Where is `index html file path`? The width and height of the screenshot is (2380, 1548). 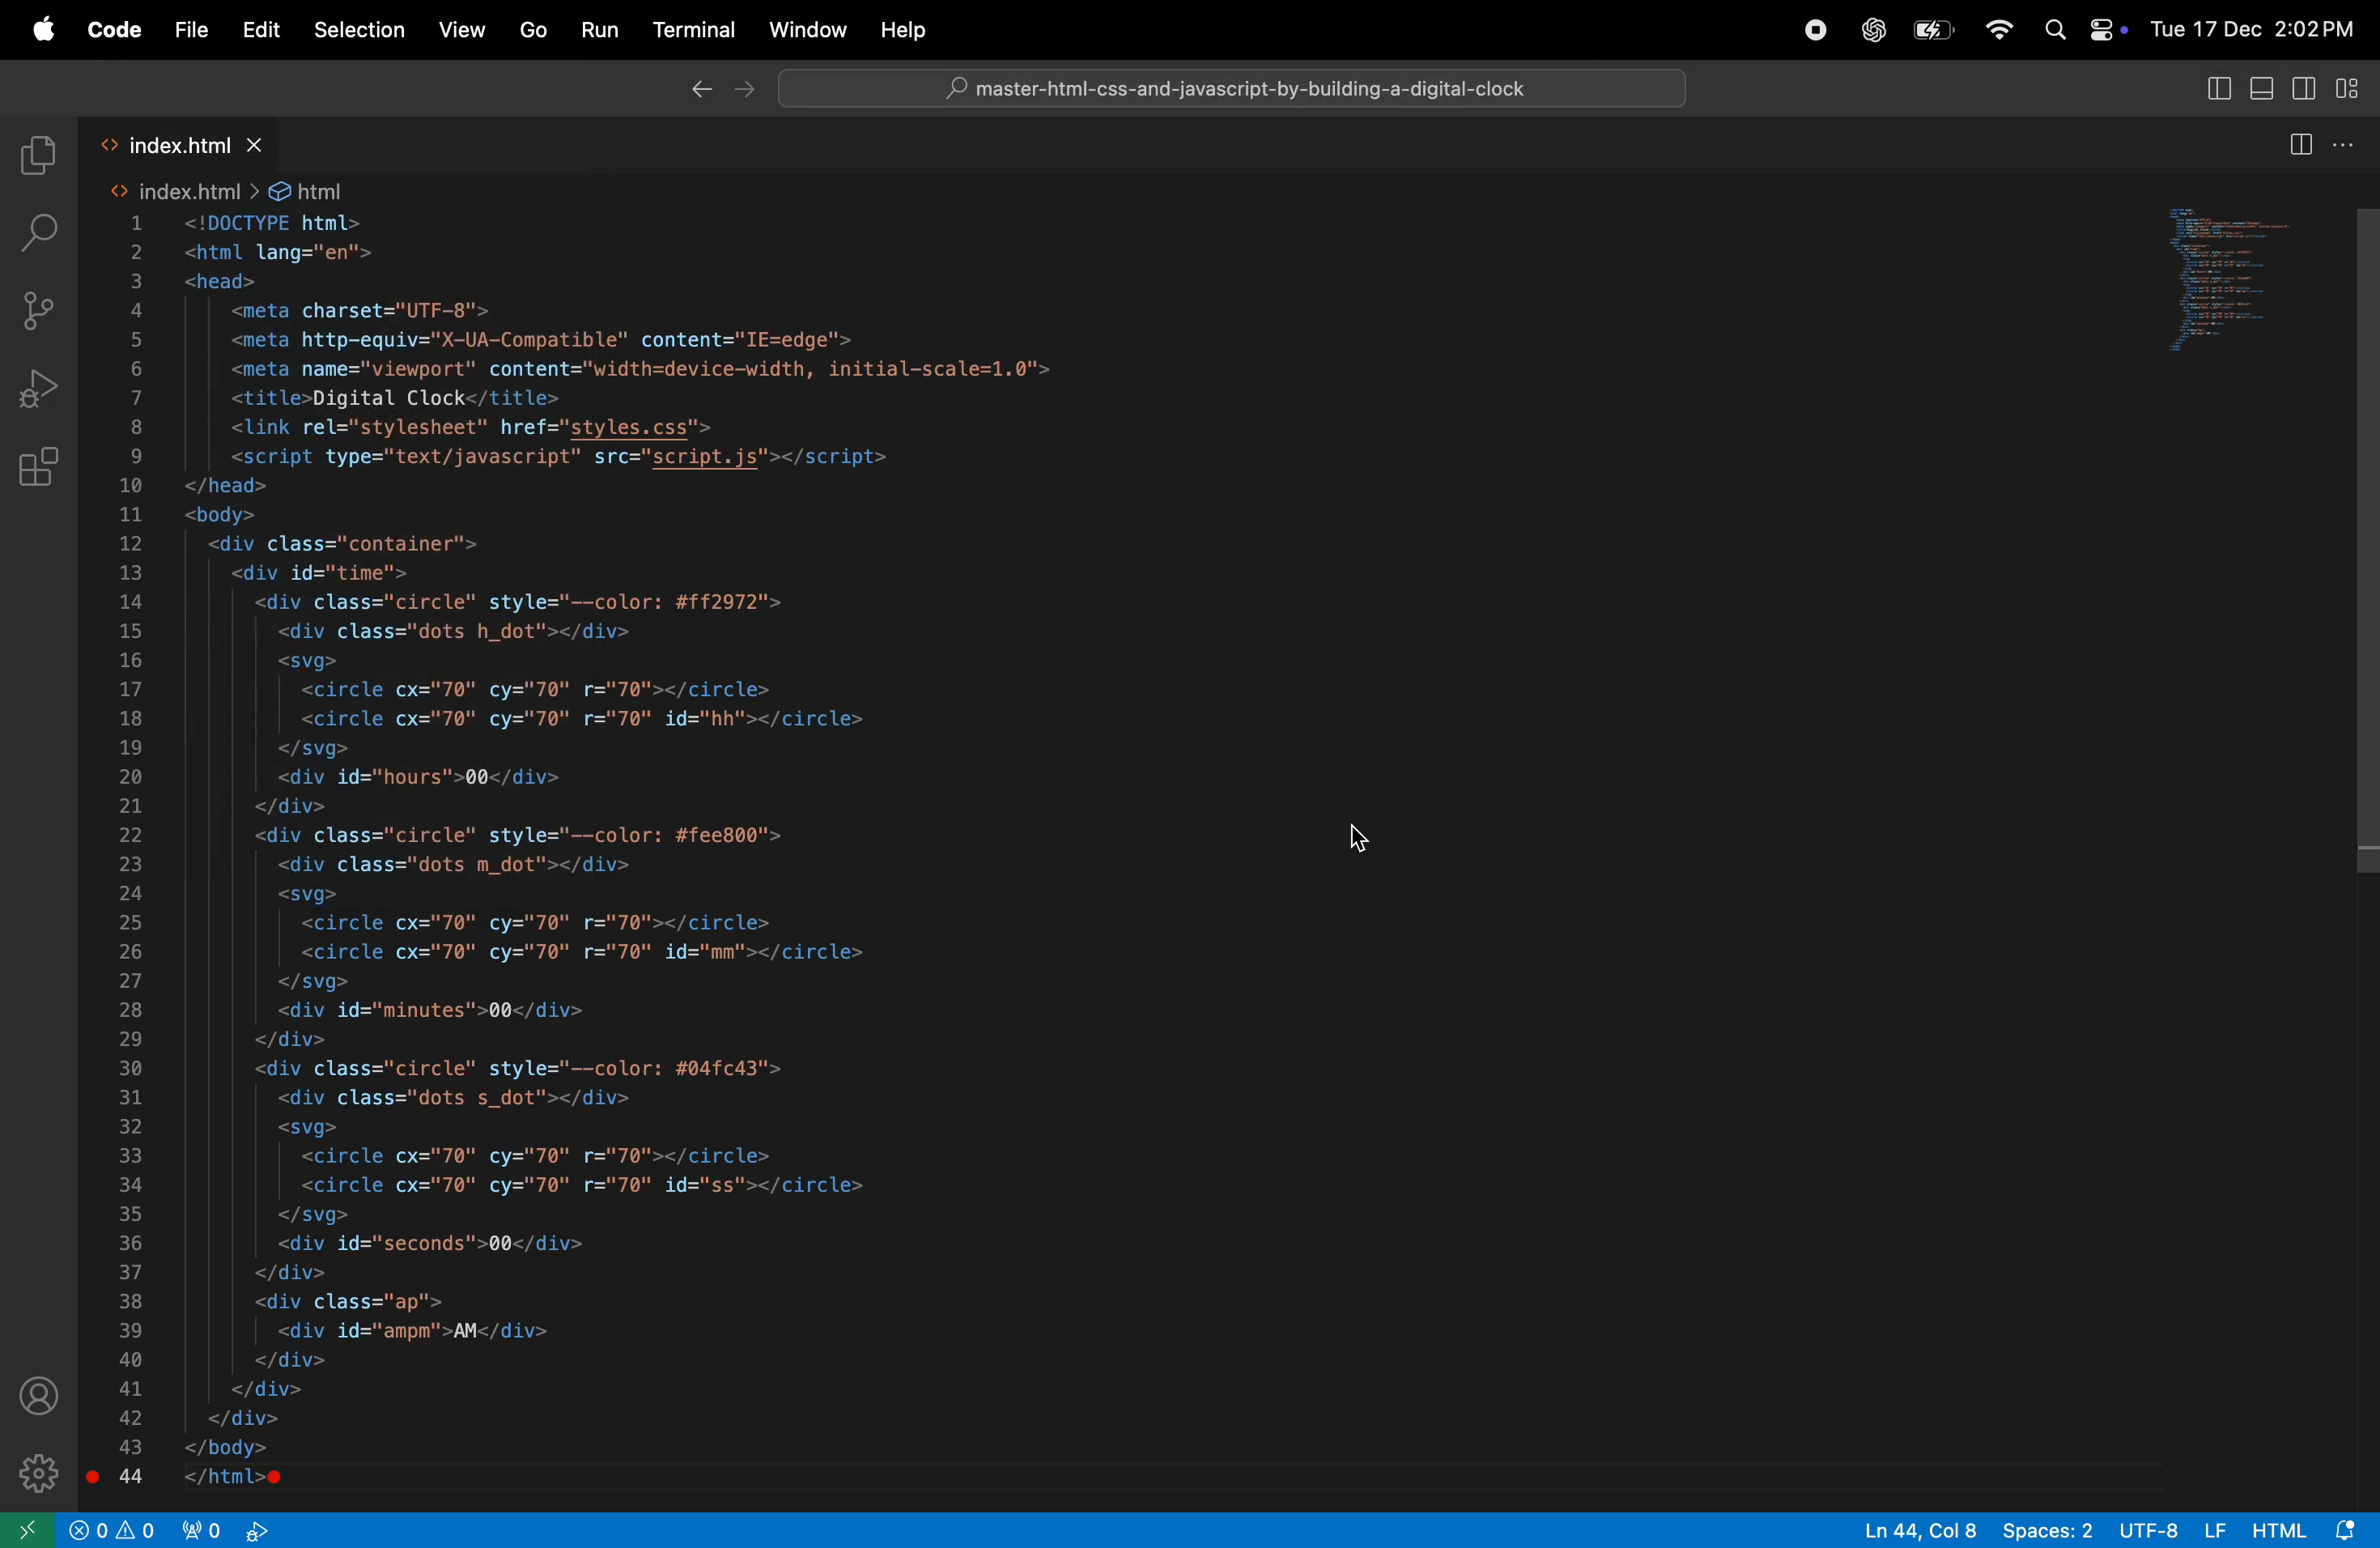
index html file path is located at coordinates (228, 191).